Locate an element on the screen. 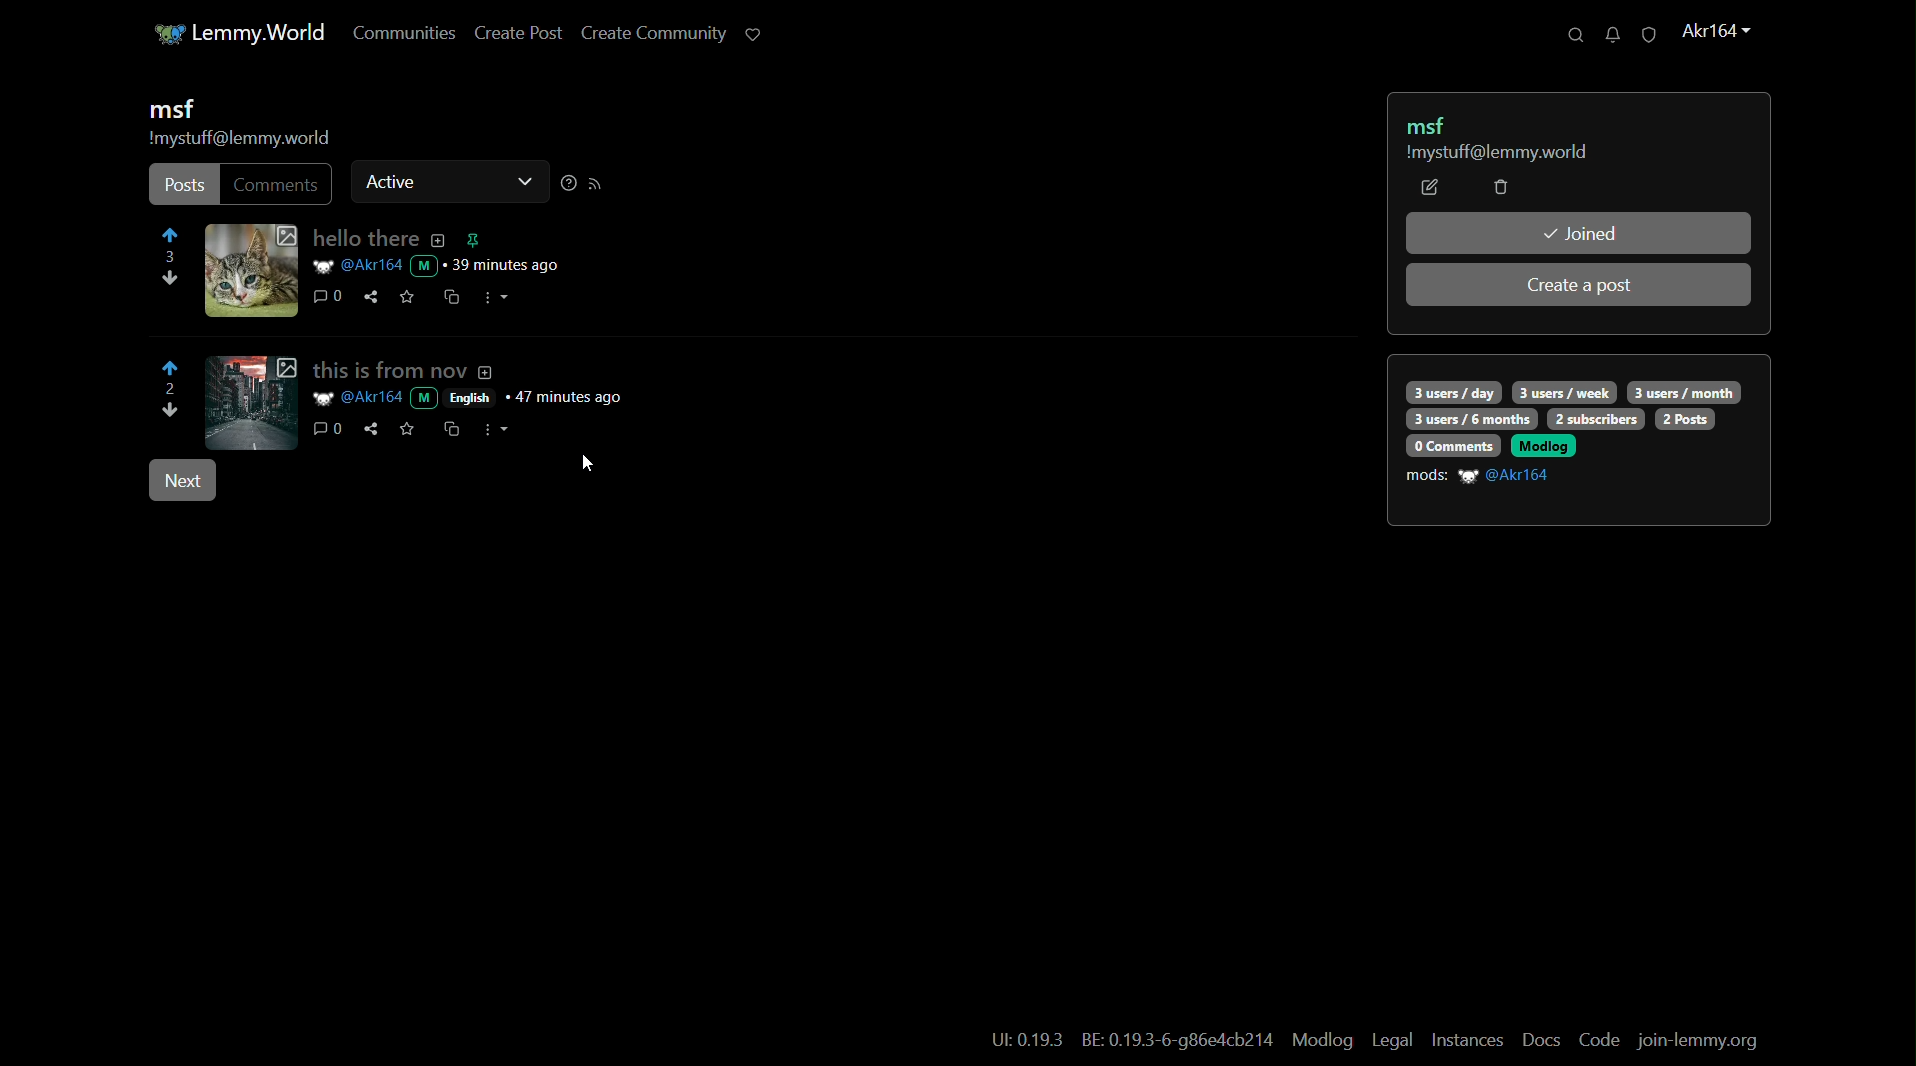  username is located at coordinates (1508, 476).